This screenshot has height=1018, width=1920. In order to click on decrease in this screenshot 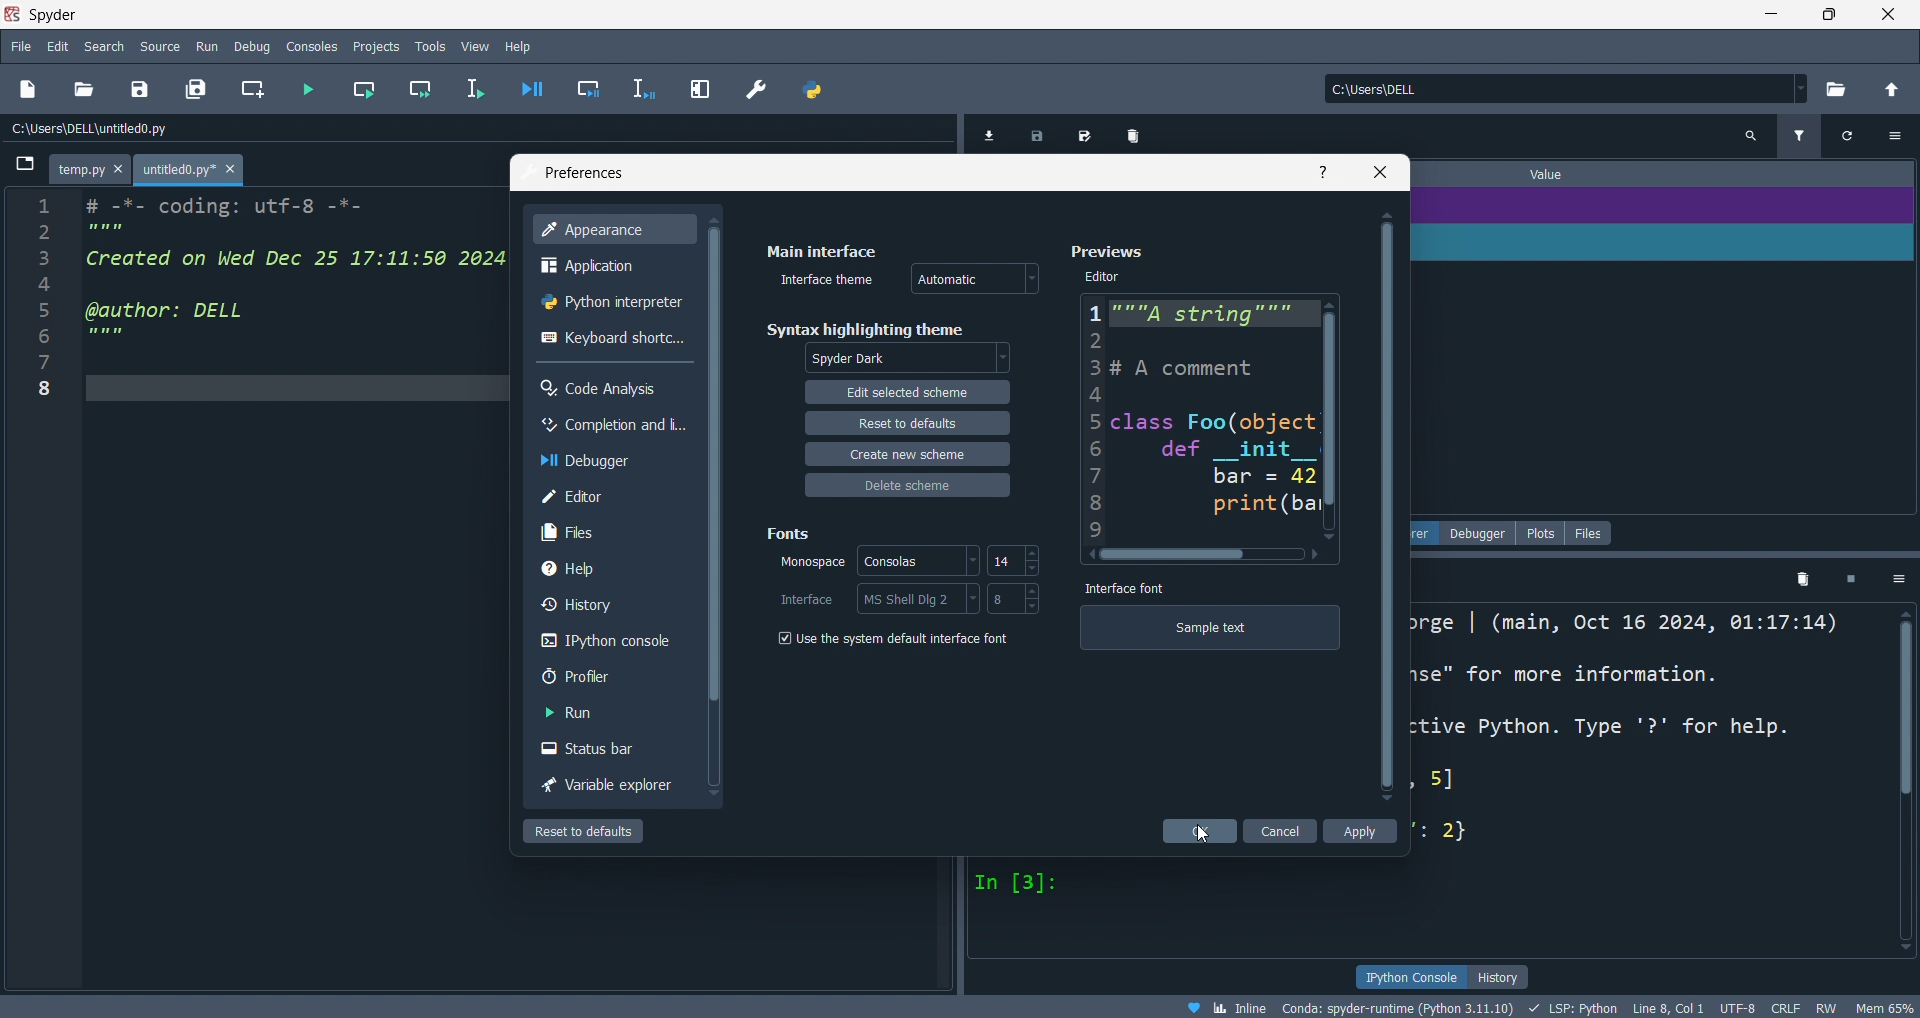, I will do `click(1036, 571)`.